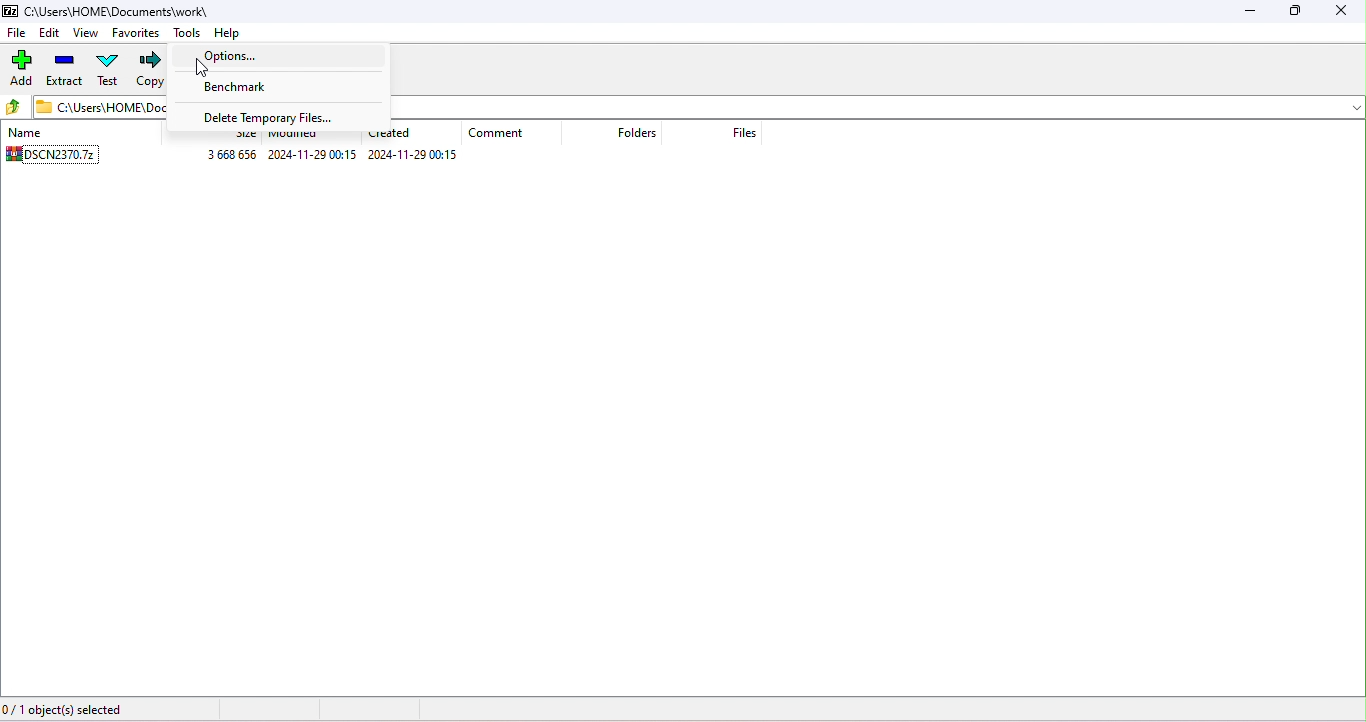 The height and width of the screenshot is (722, 1366). Describe the element at coordinates (96, 108) in the screenshot. I see `c:\users\home\` at that location.